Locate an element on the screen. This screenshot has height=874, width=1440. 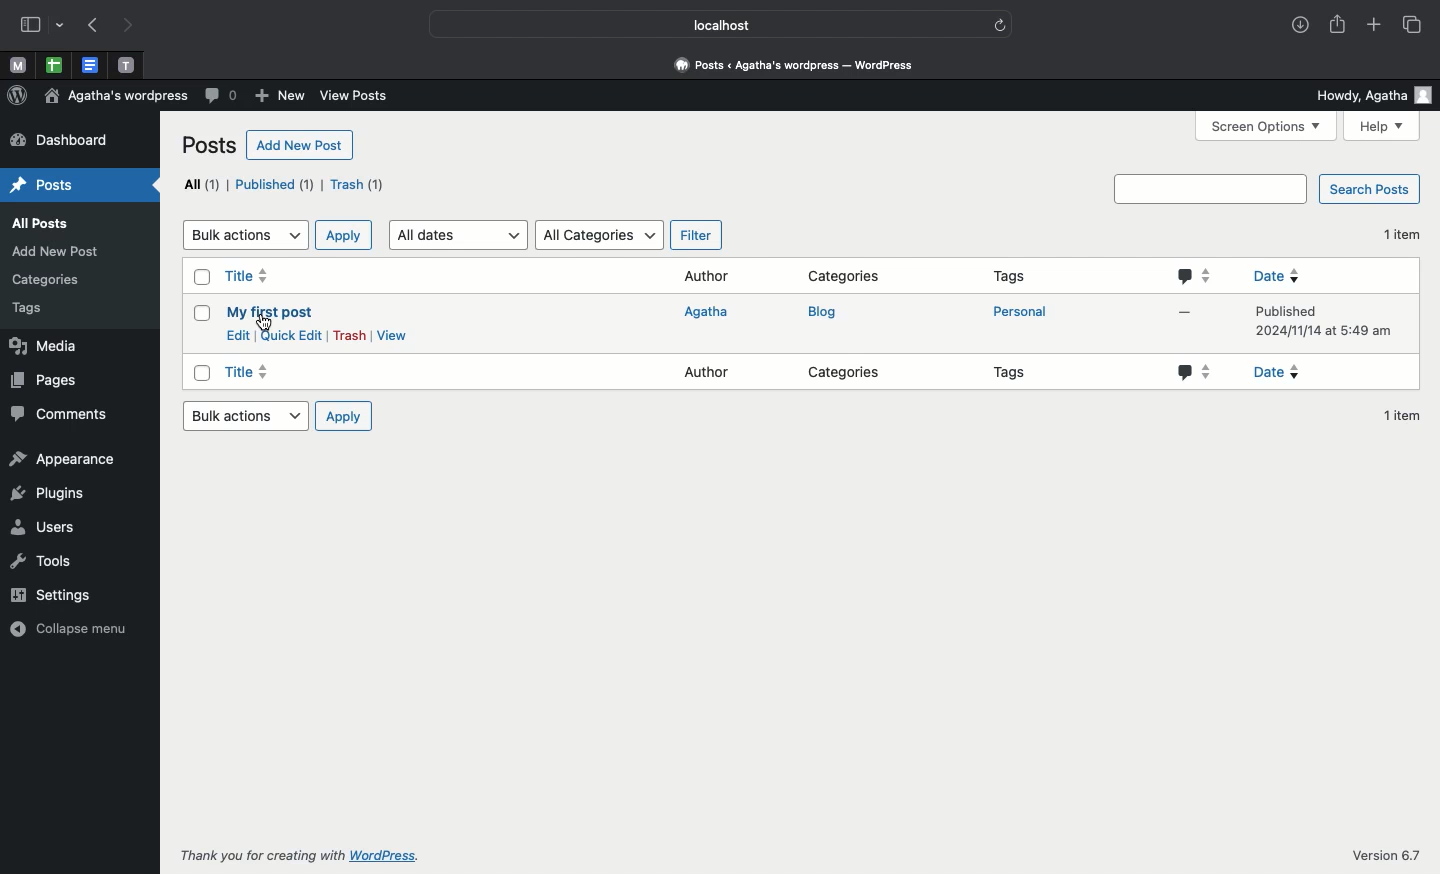
excel sheet is located at coordinates (52, 64).